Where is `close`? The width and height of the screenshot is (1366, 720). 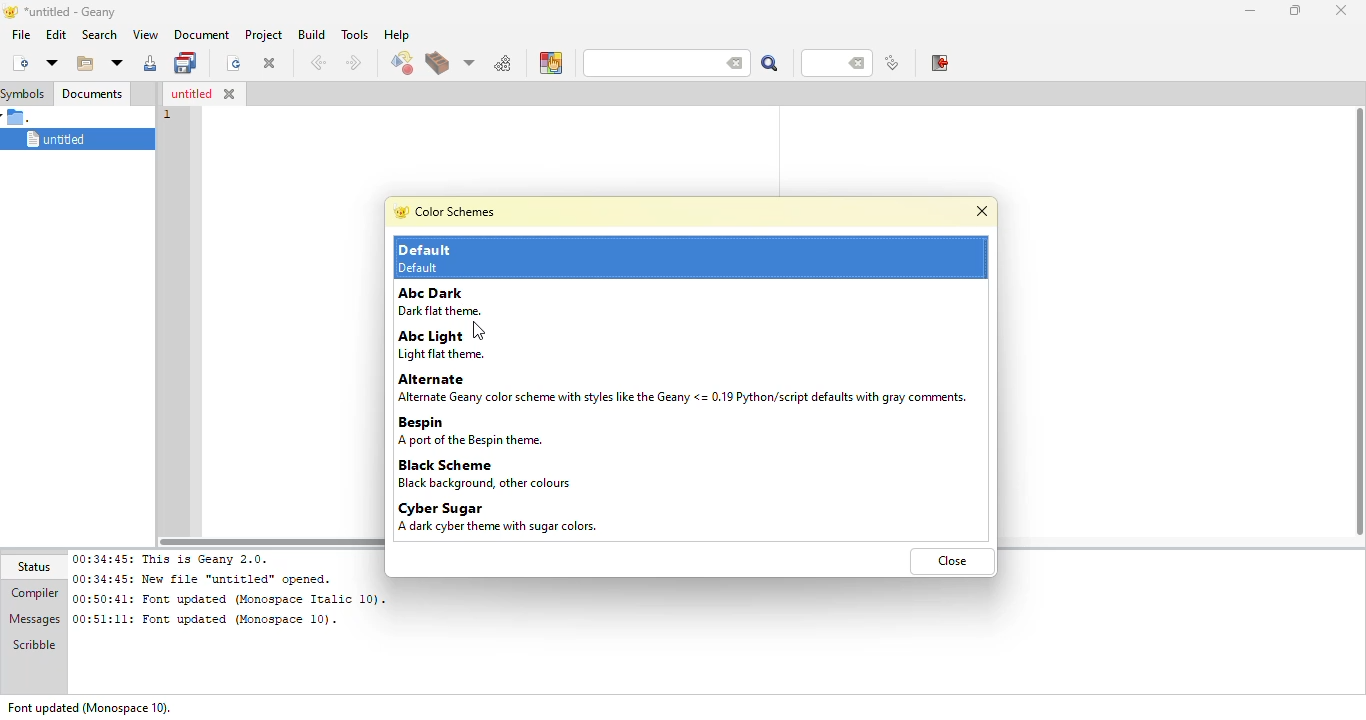
close is located at coordinates (230, 94).